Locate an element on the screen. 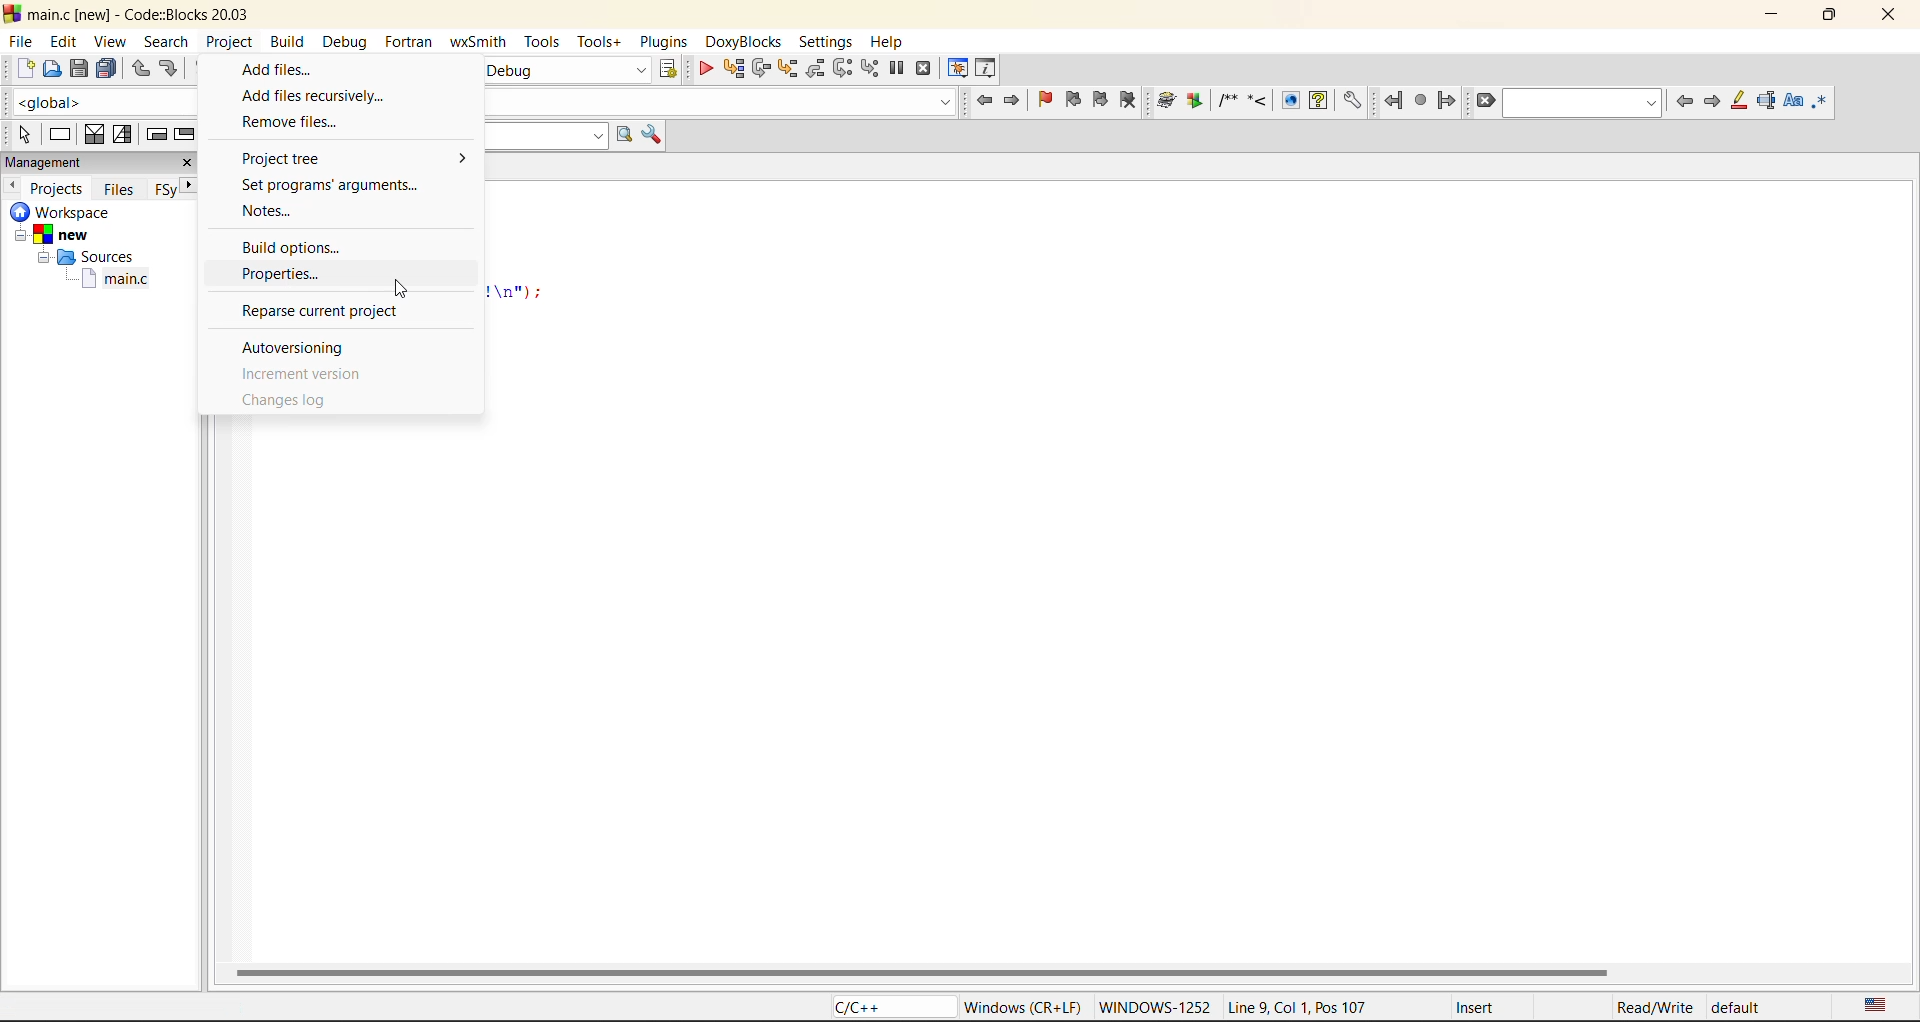 The width and height of the screenshot is (1920, 1022). jump back is located at coordinates (1393, 101).